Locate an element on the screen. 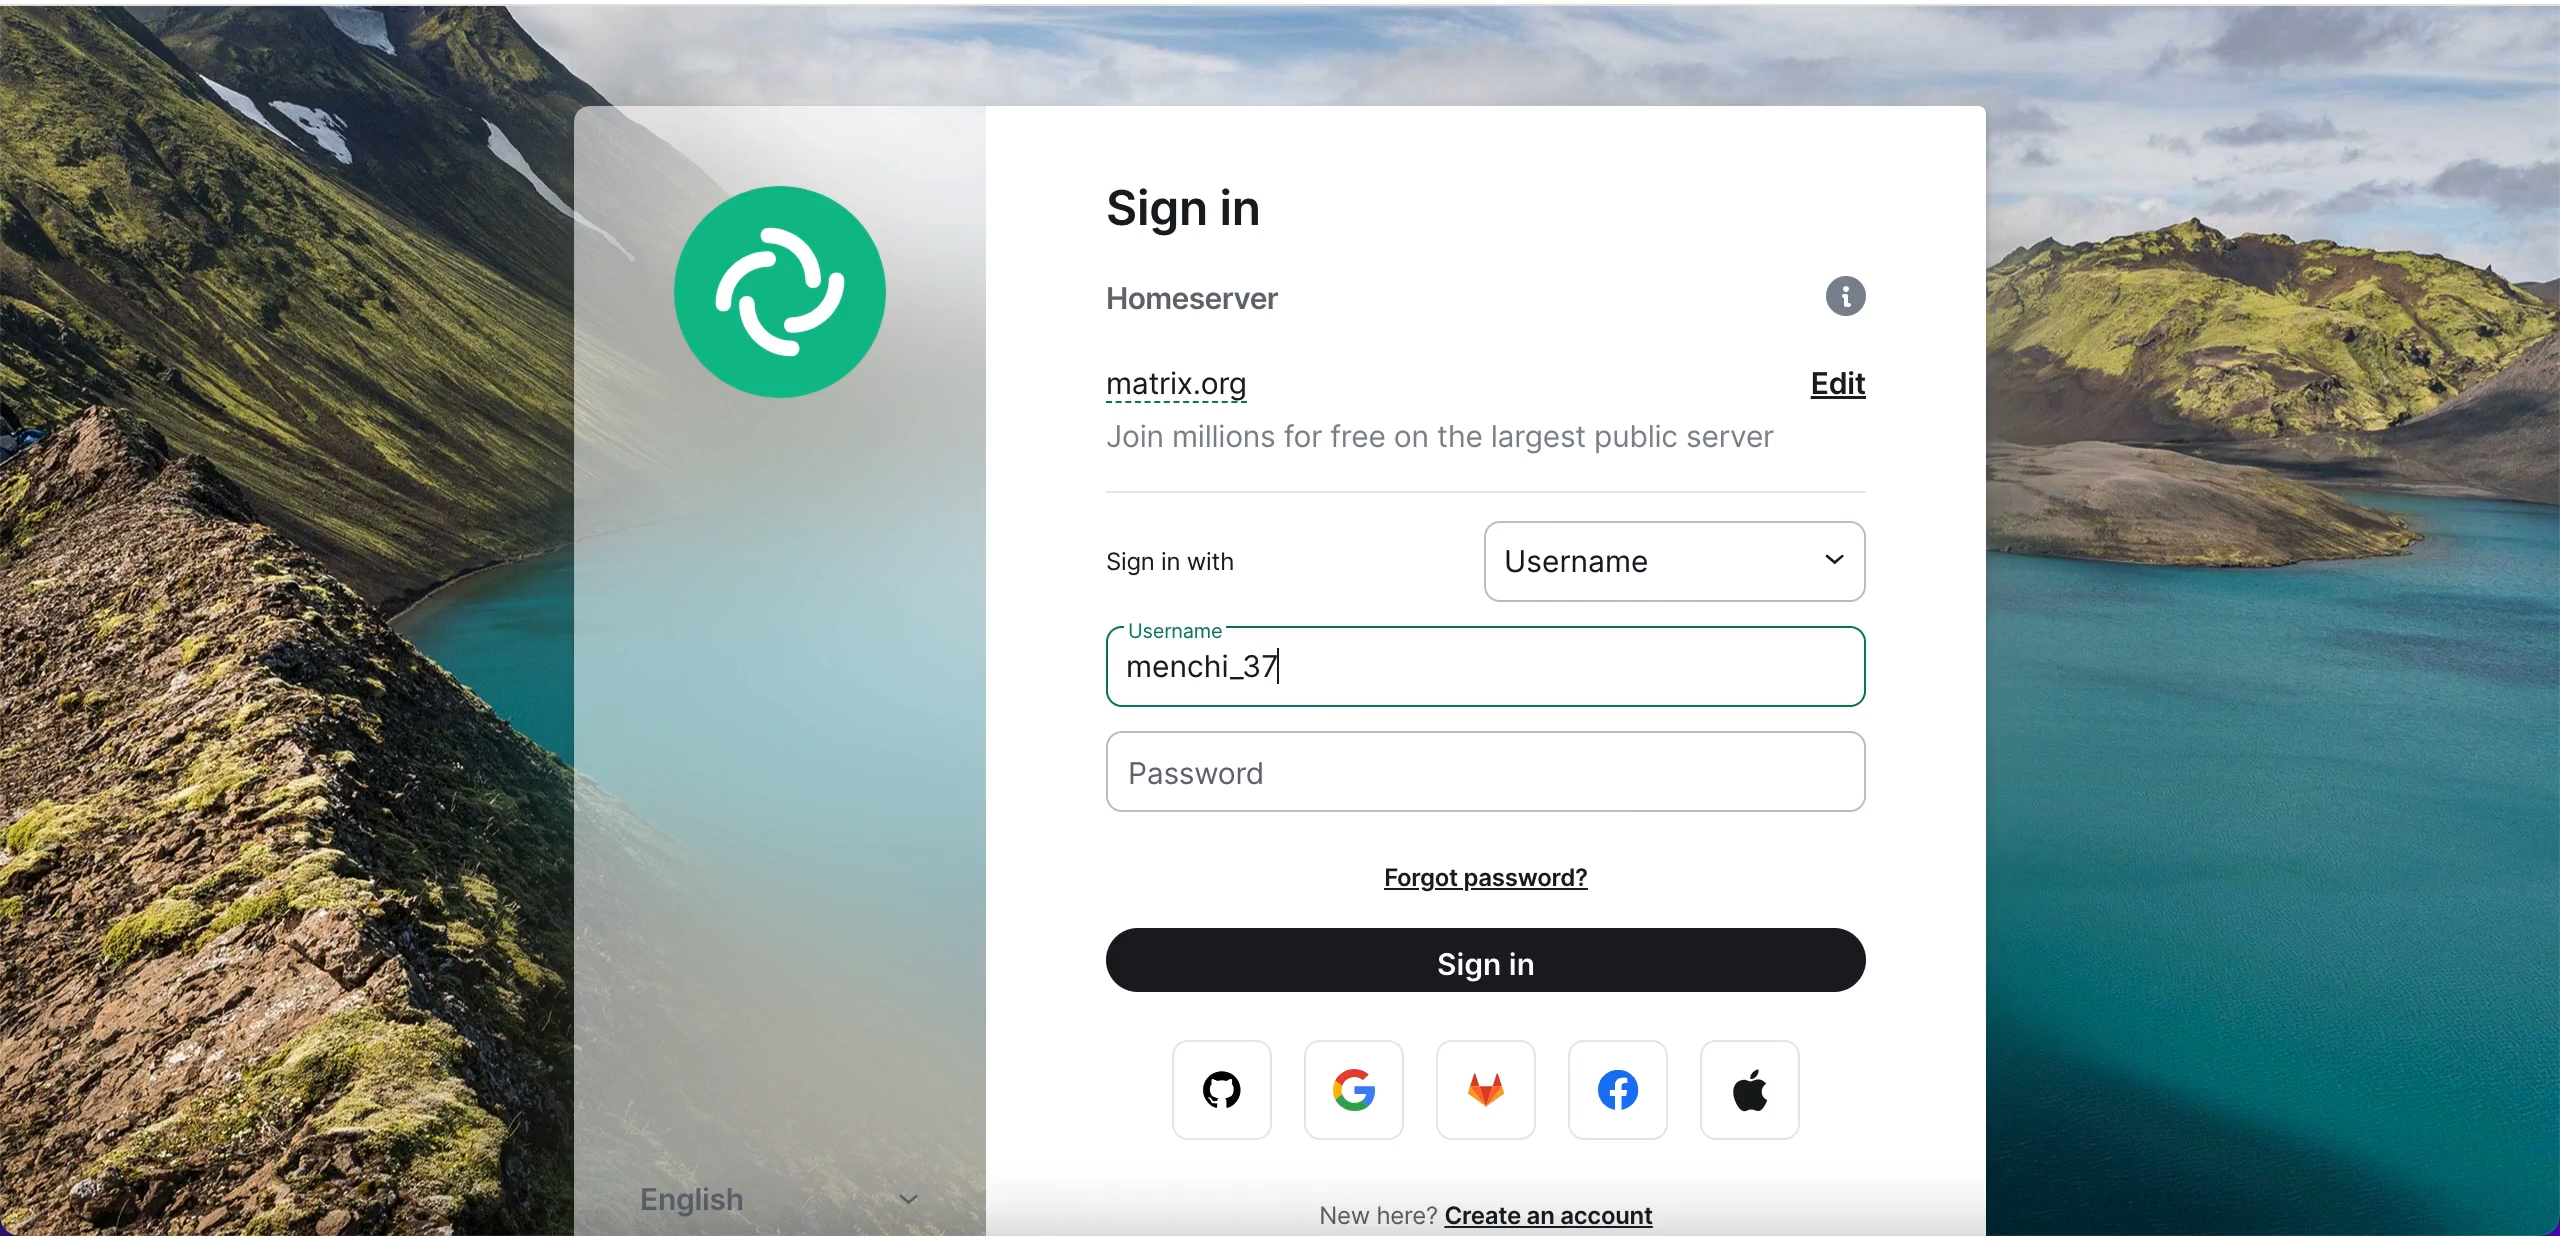 This screenshot has height=1236, width=2560. sign in is located at coordinates (1237, 207).